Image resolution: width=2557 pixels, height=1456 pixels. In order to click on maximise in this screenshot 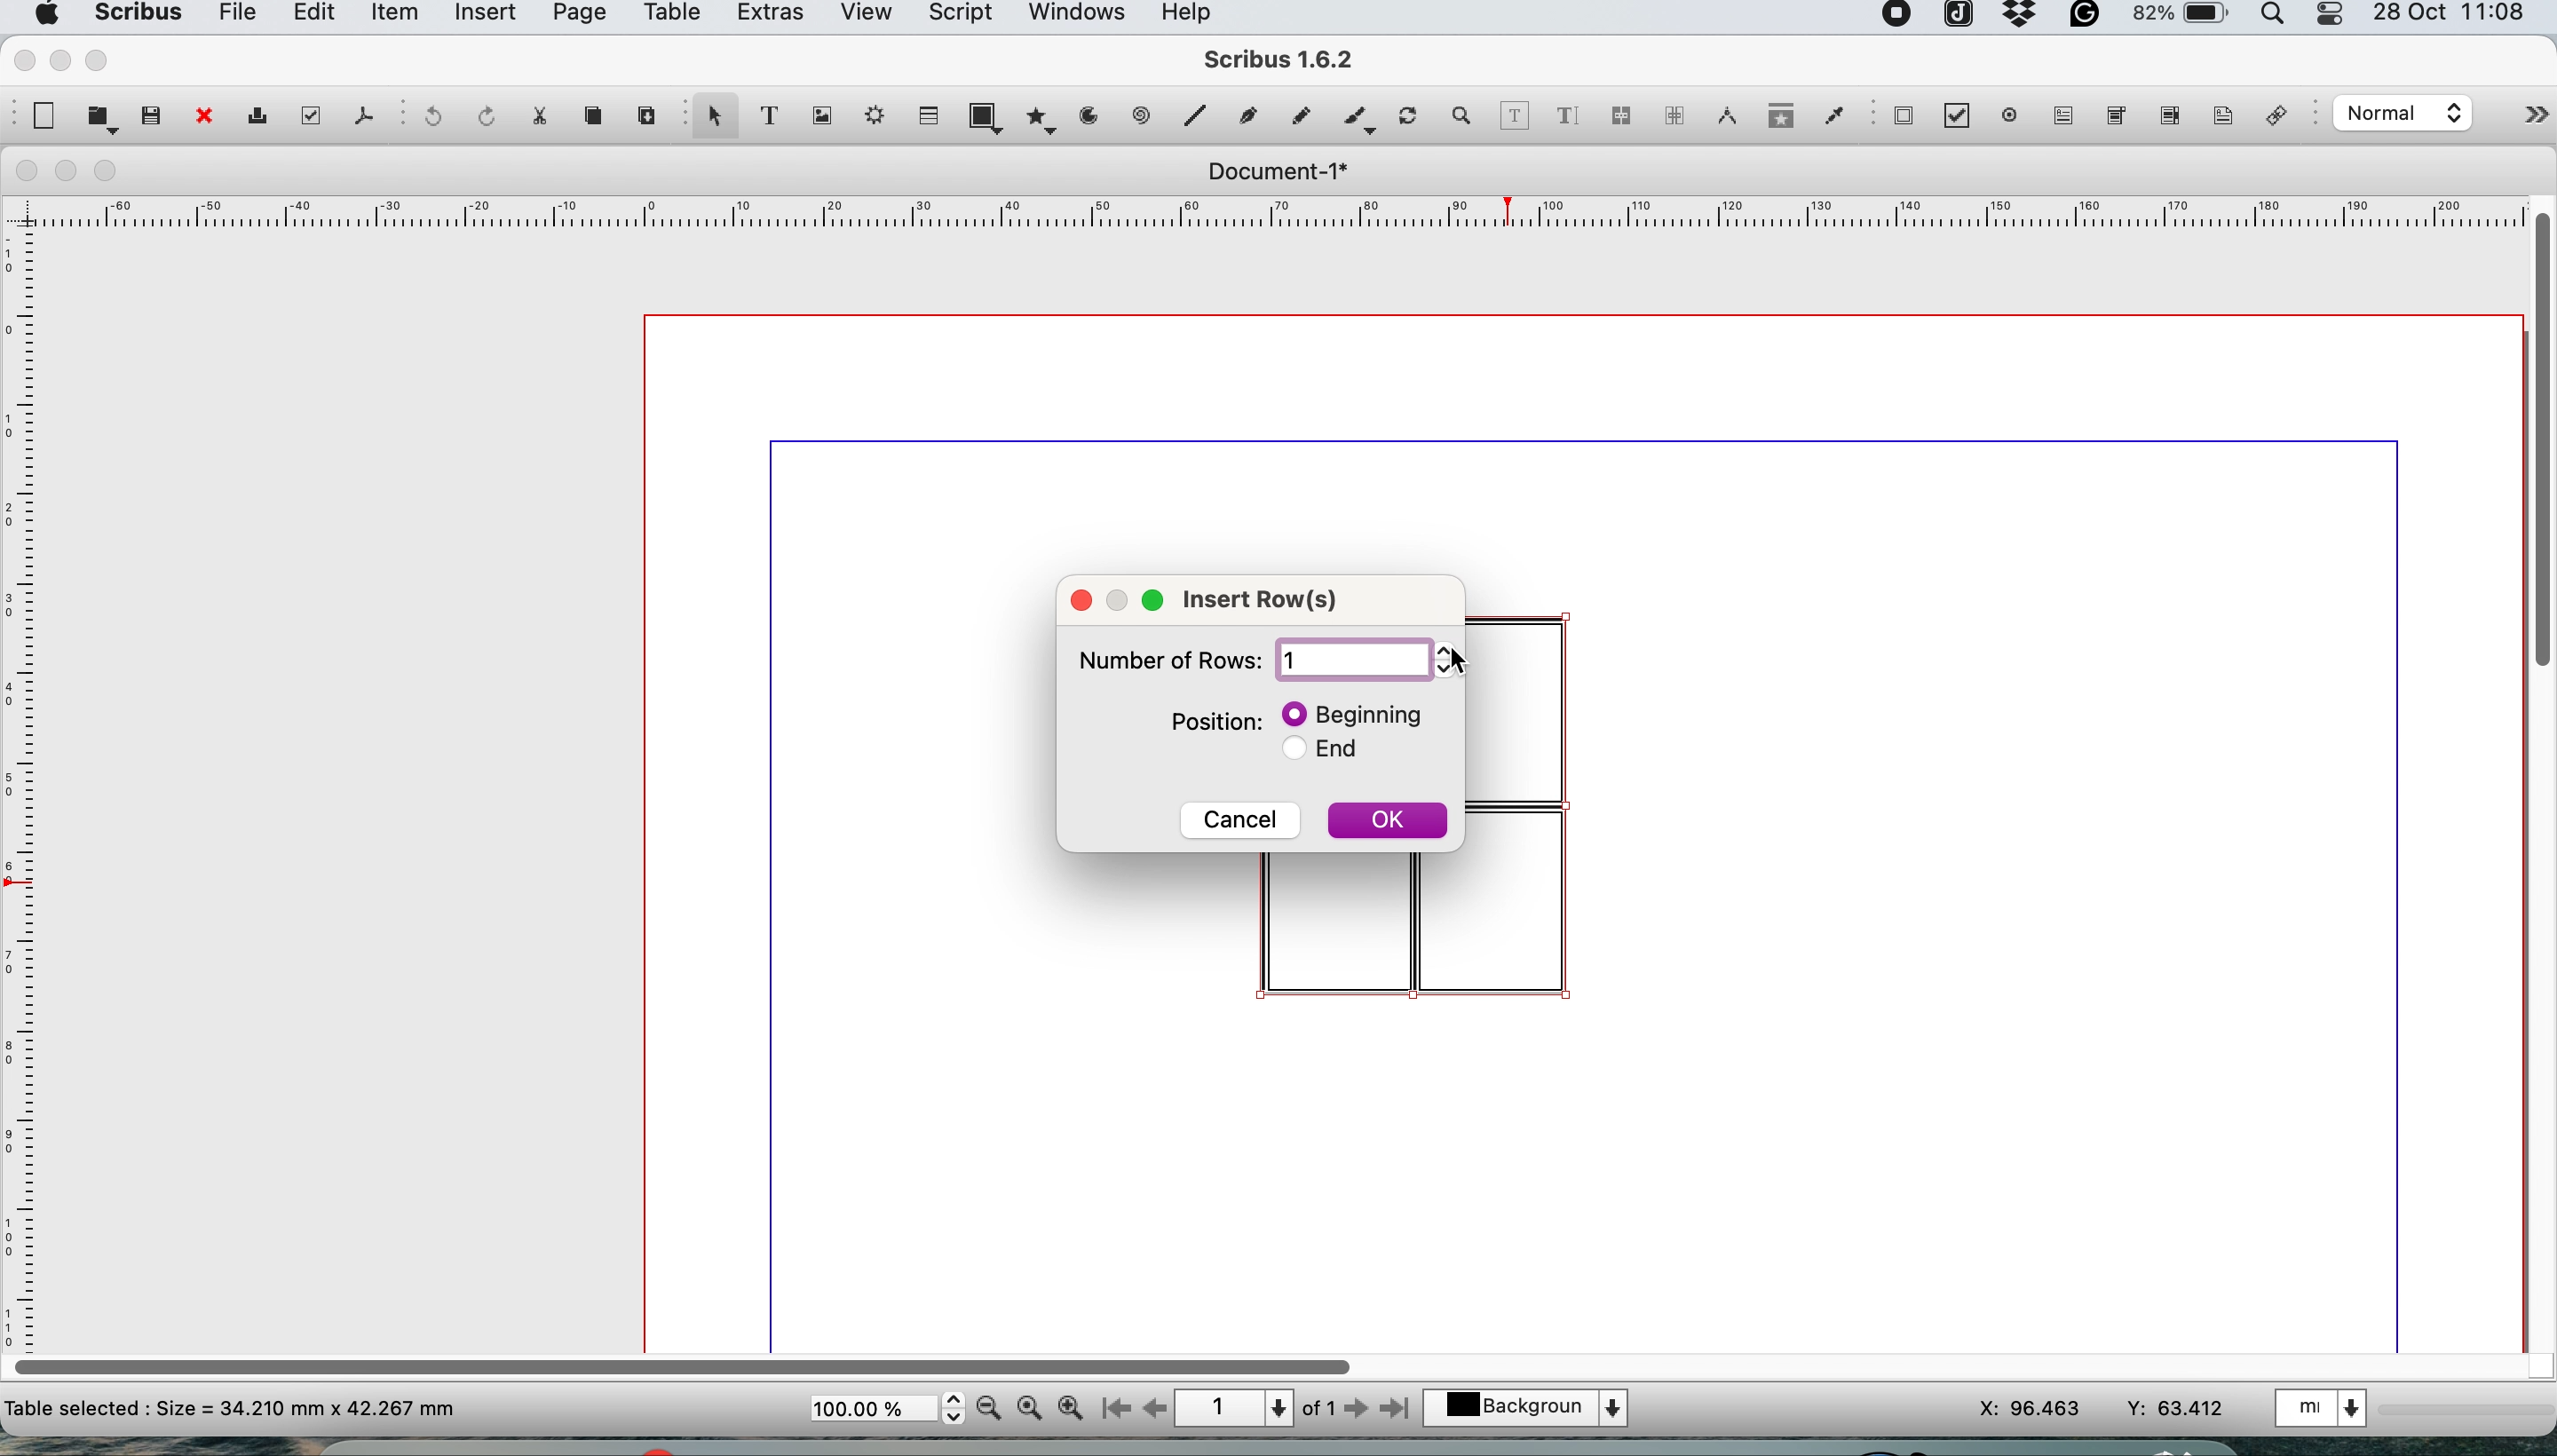, I will do `click(102, 59)`.